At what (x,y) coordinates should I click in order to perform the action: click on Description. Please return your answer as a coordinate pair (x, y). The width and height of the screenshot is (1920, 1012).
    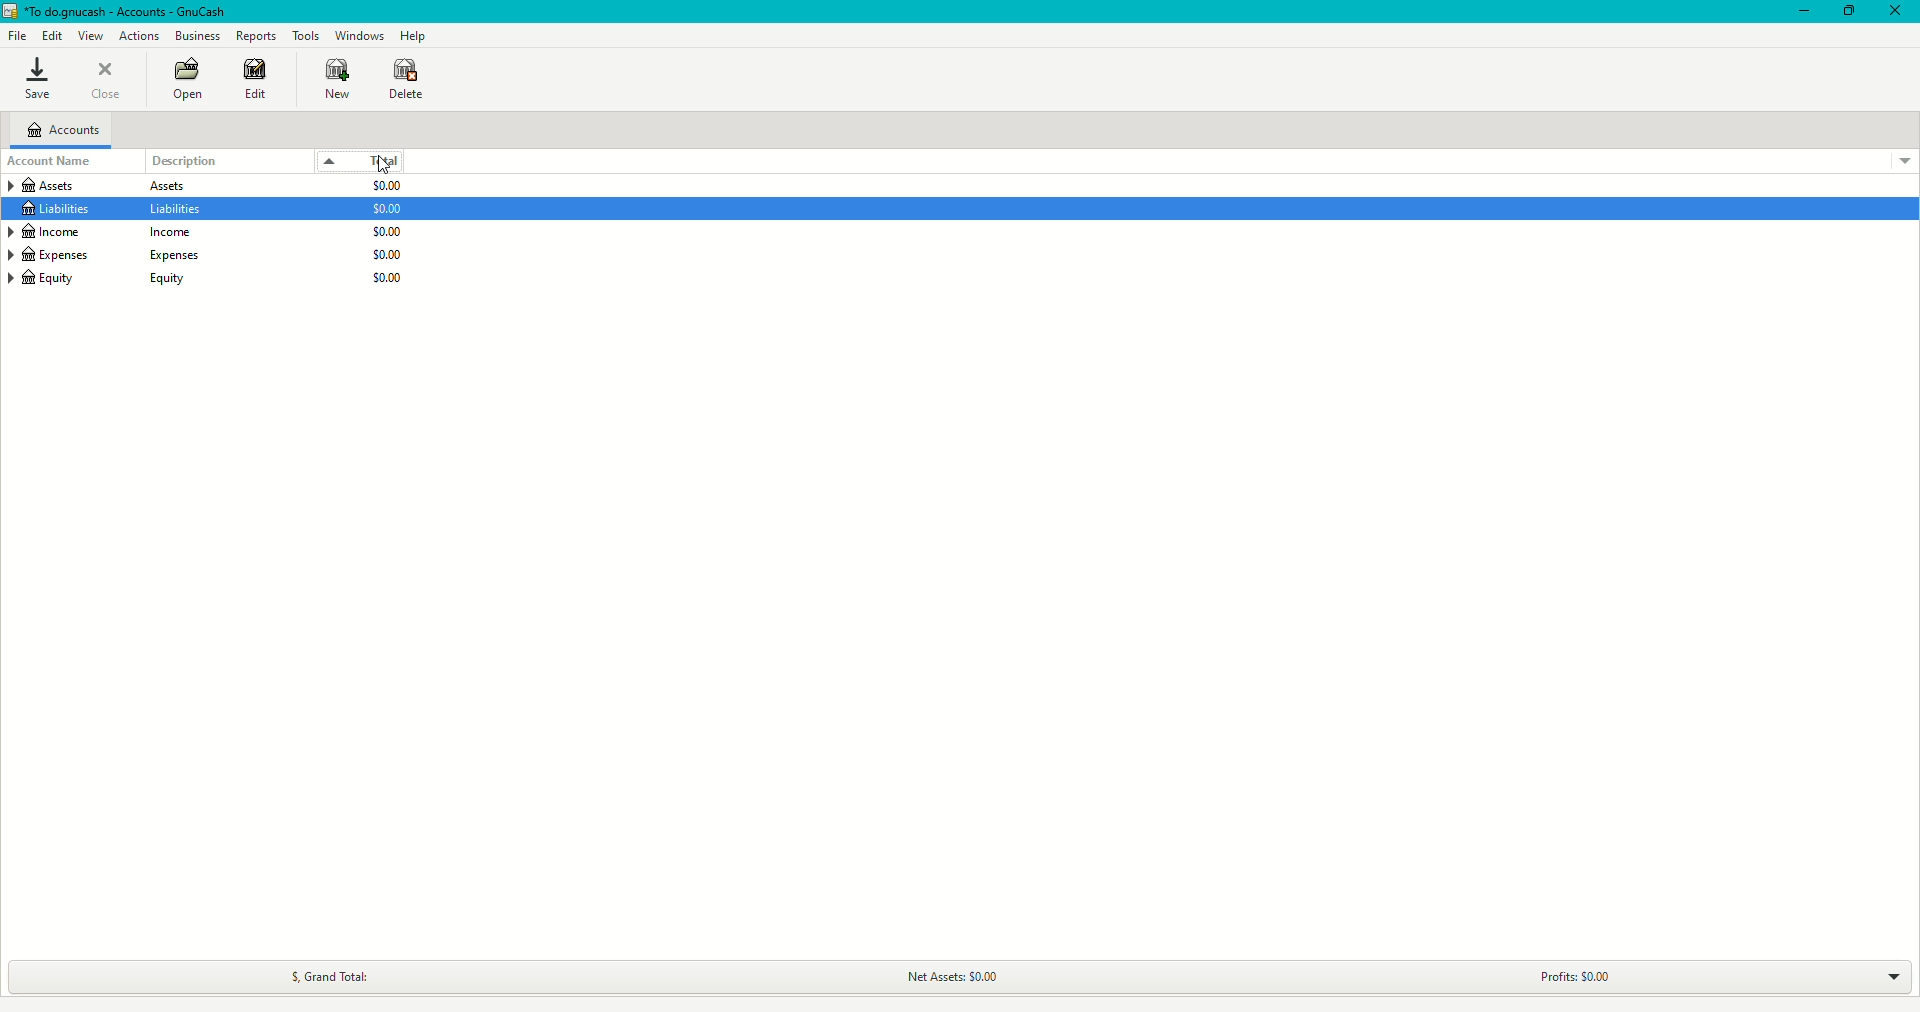
    Looking at the image, I should click on (184, 162).